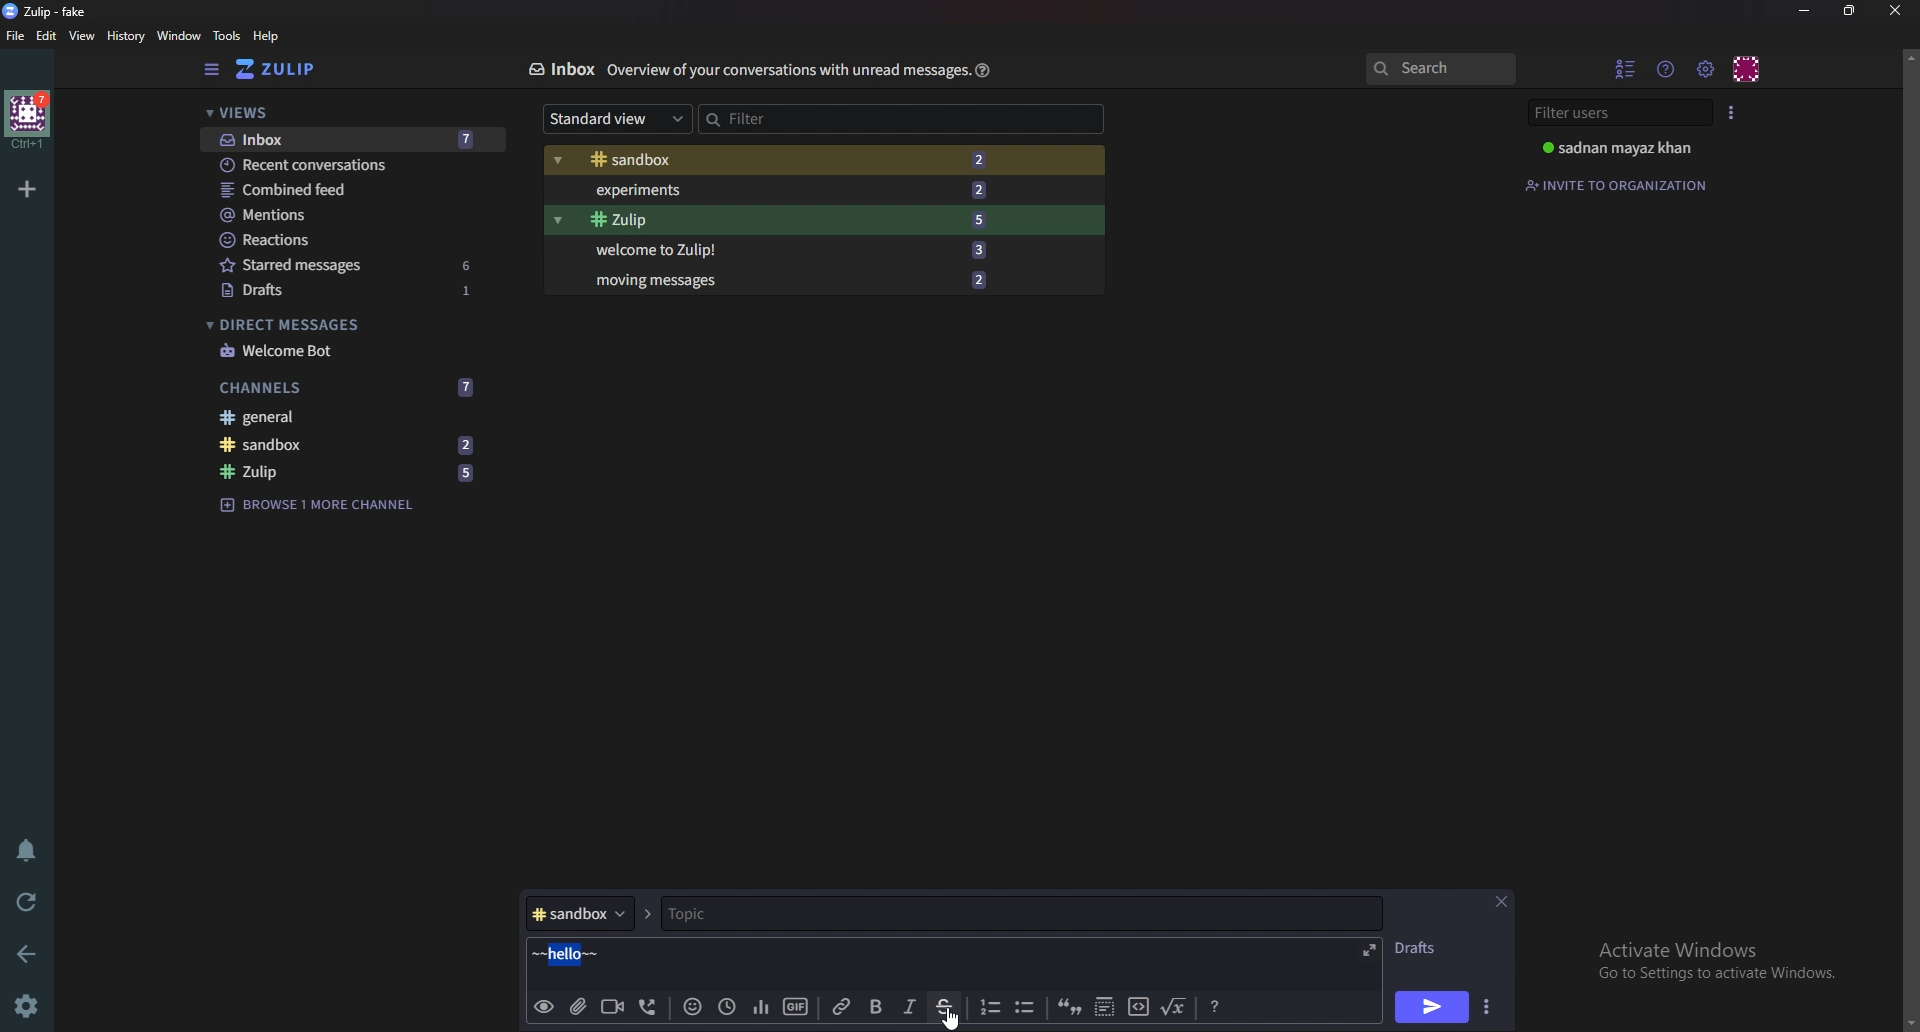 This screenshot has height=1032, width=1920. Describe the element at coordinates (320, 510) in the screenshot. I see `Browse channel` at that location.